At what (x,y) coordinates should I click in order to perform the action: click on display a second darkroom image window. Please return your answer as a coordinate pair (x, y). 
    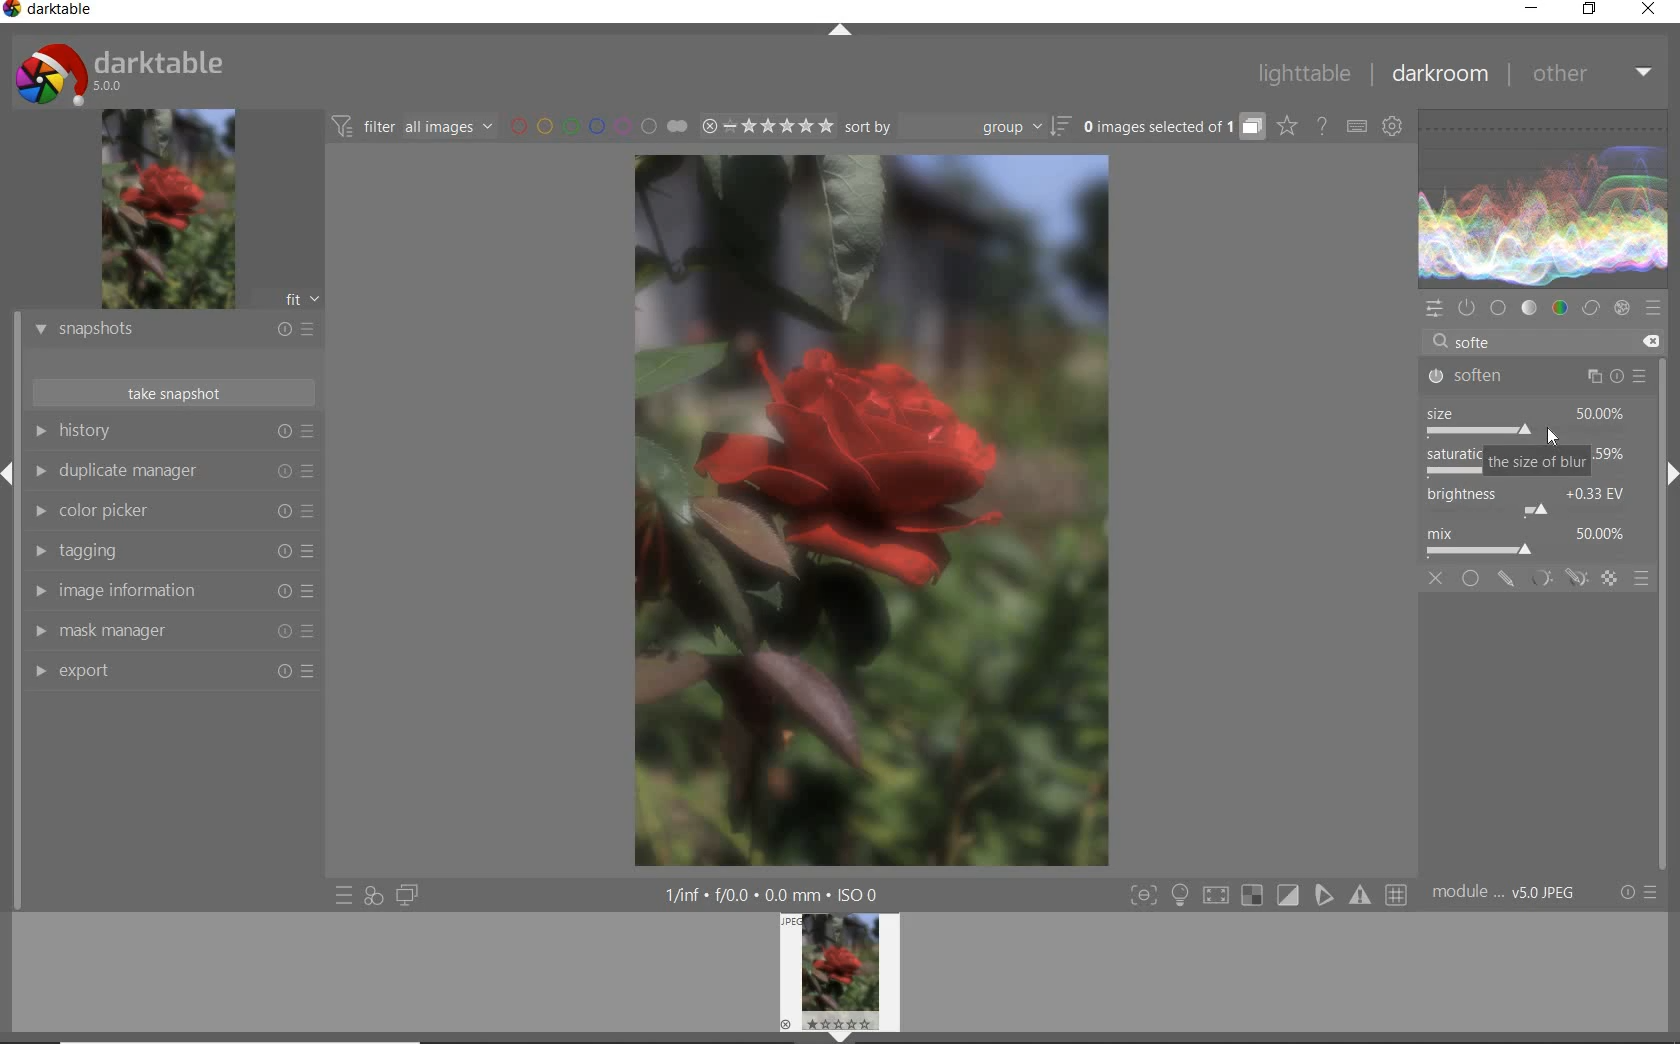
    Looking at the image, I should click on (407, 896).